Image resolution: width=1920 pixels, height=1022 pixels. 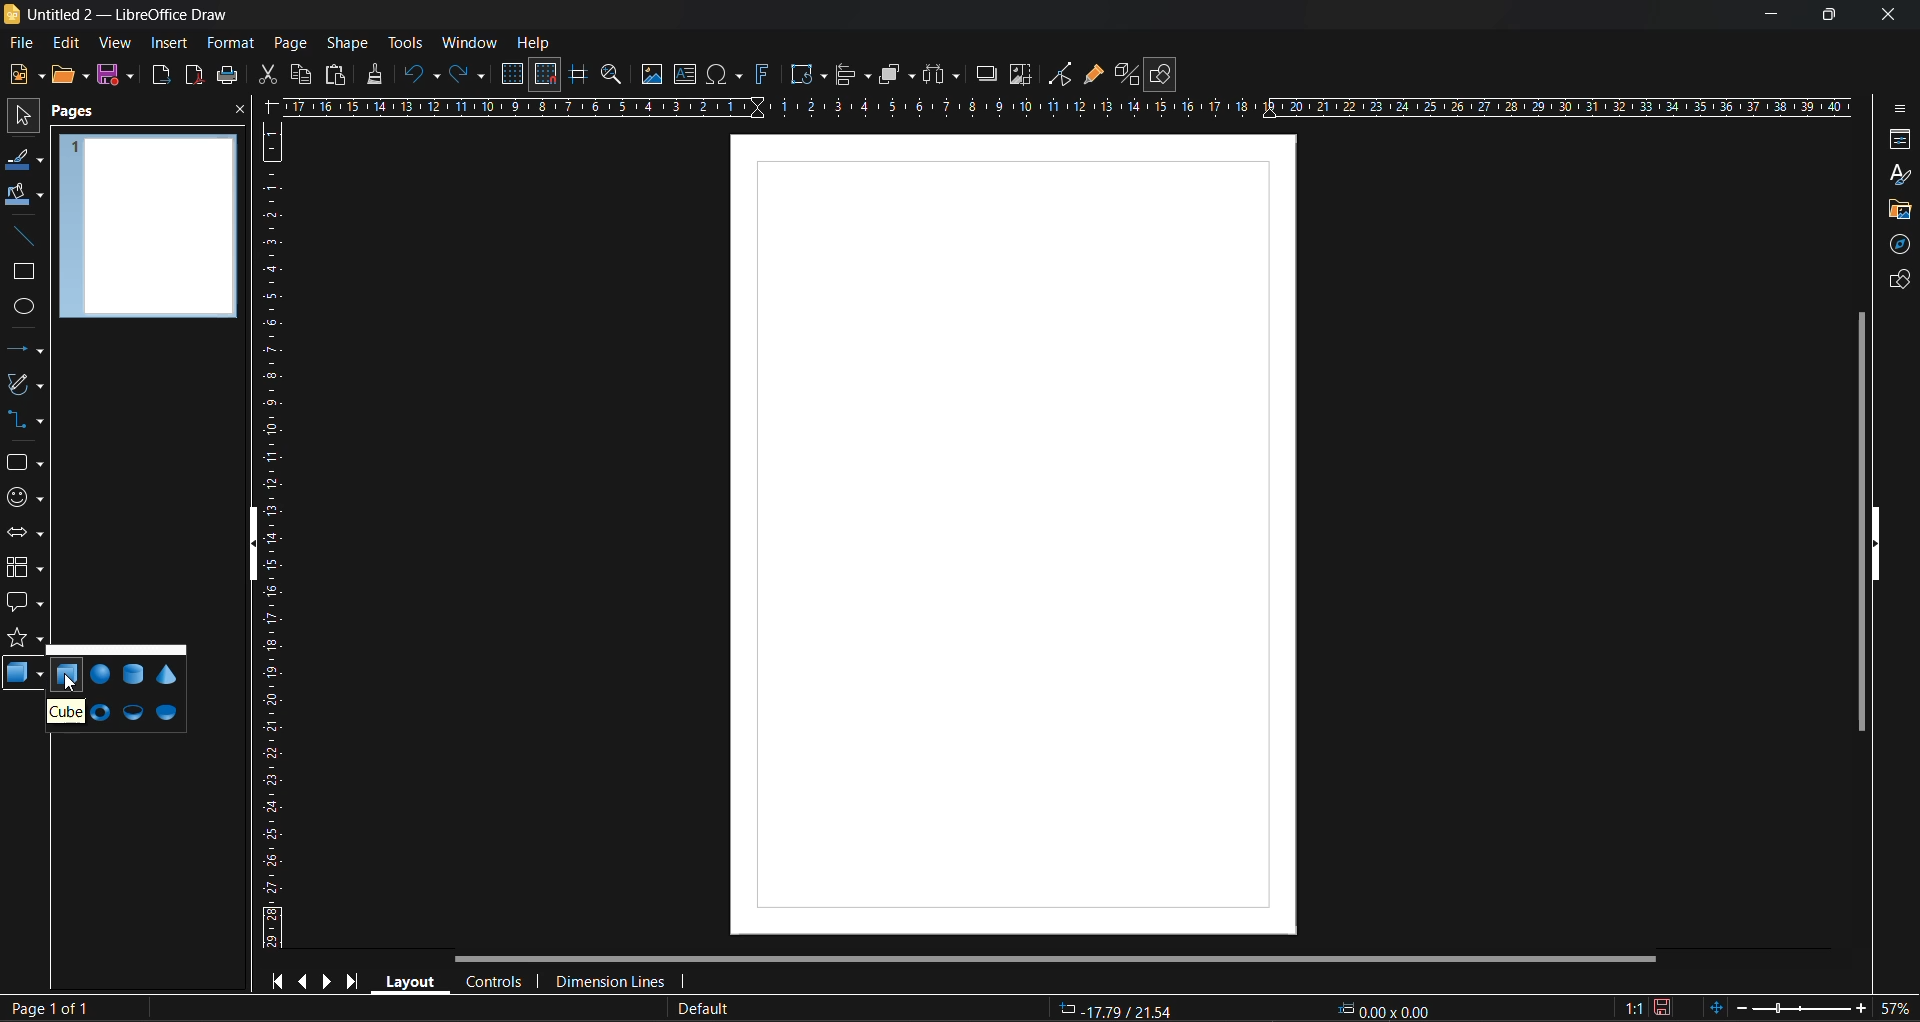 I want to click on shell, so click(x=132, y=715).